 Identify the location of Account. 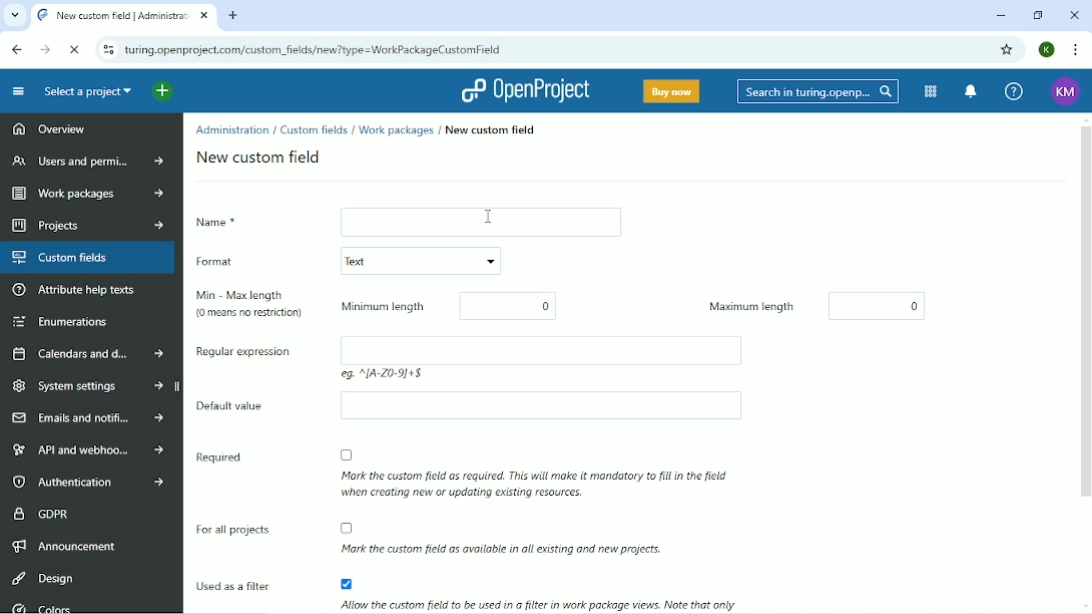
(1063, 90).